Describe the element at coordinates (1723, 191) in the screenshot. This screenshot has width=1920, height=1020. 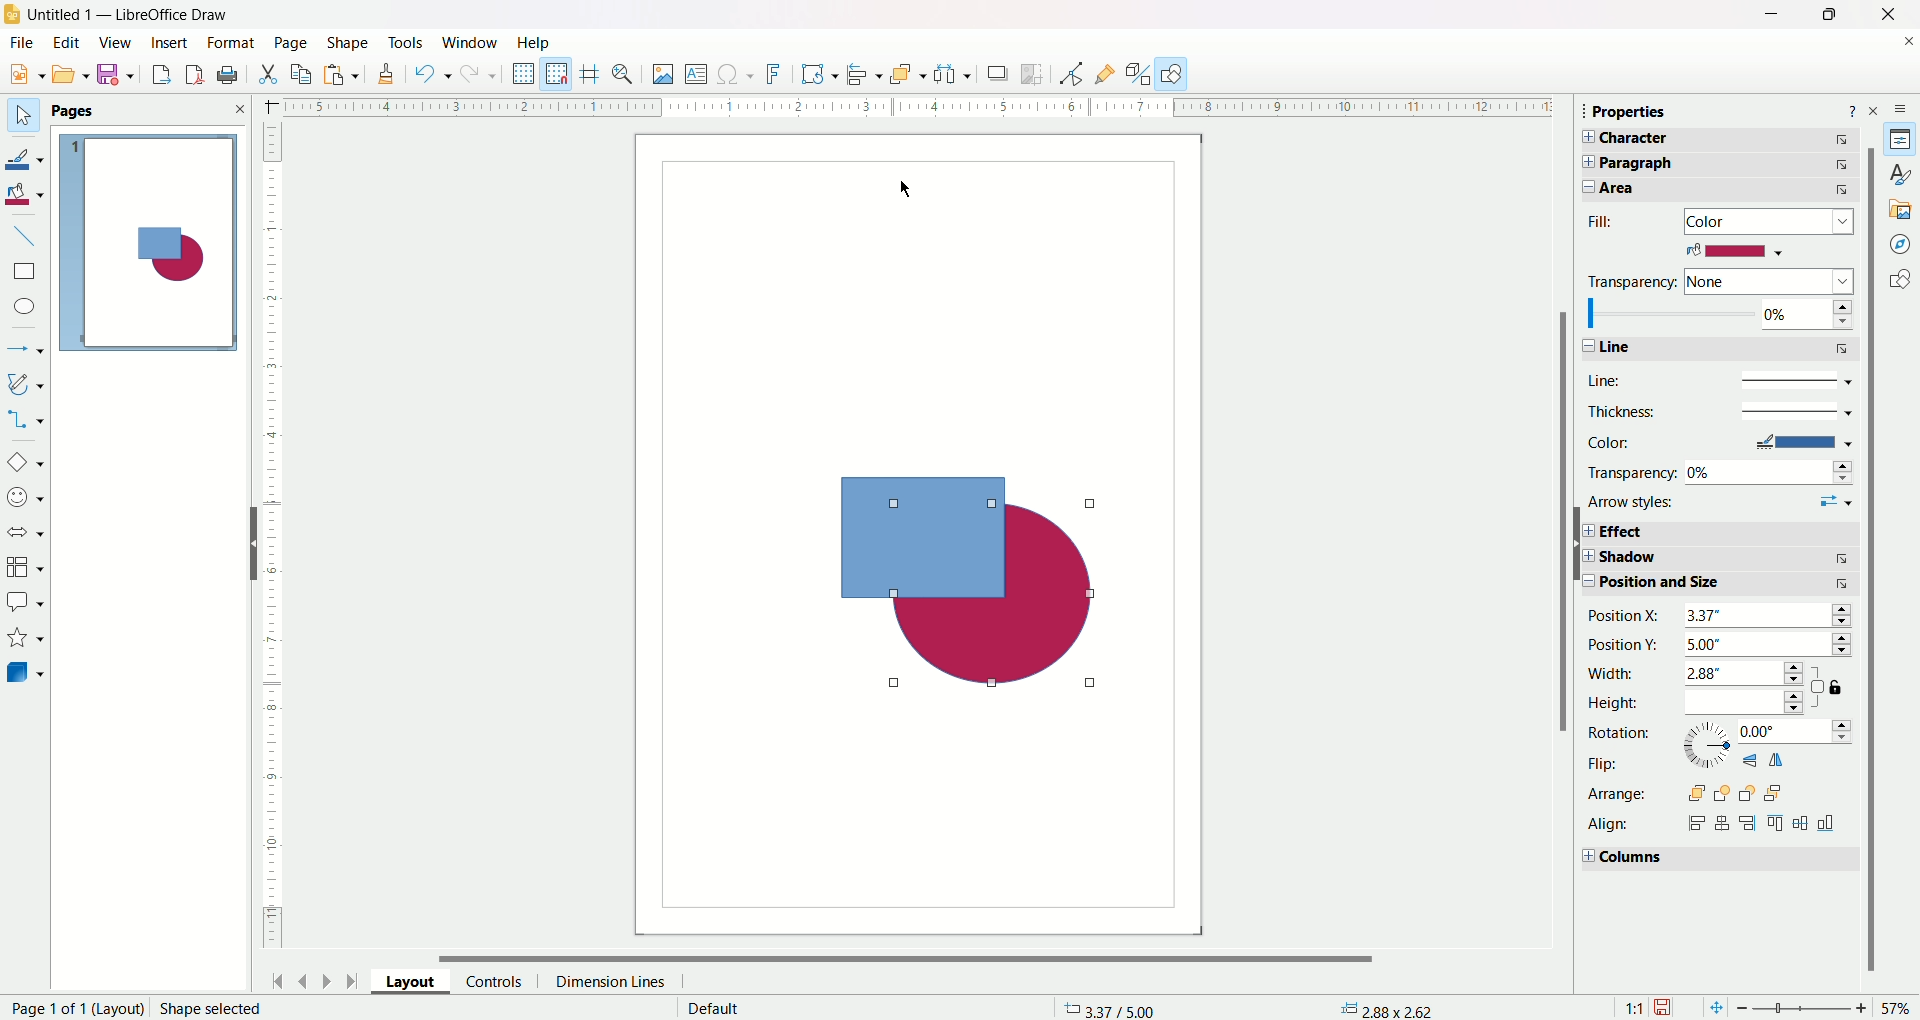
I see `area` at that location.